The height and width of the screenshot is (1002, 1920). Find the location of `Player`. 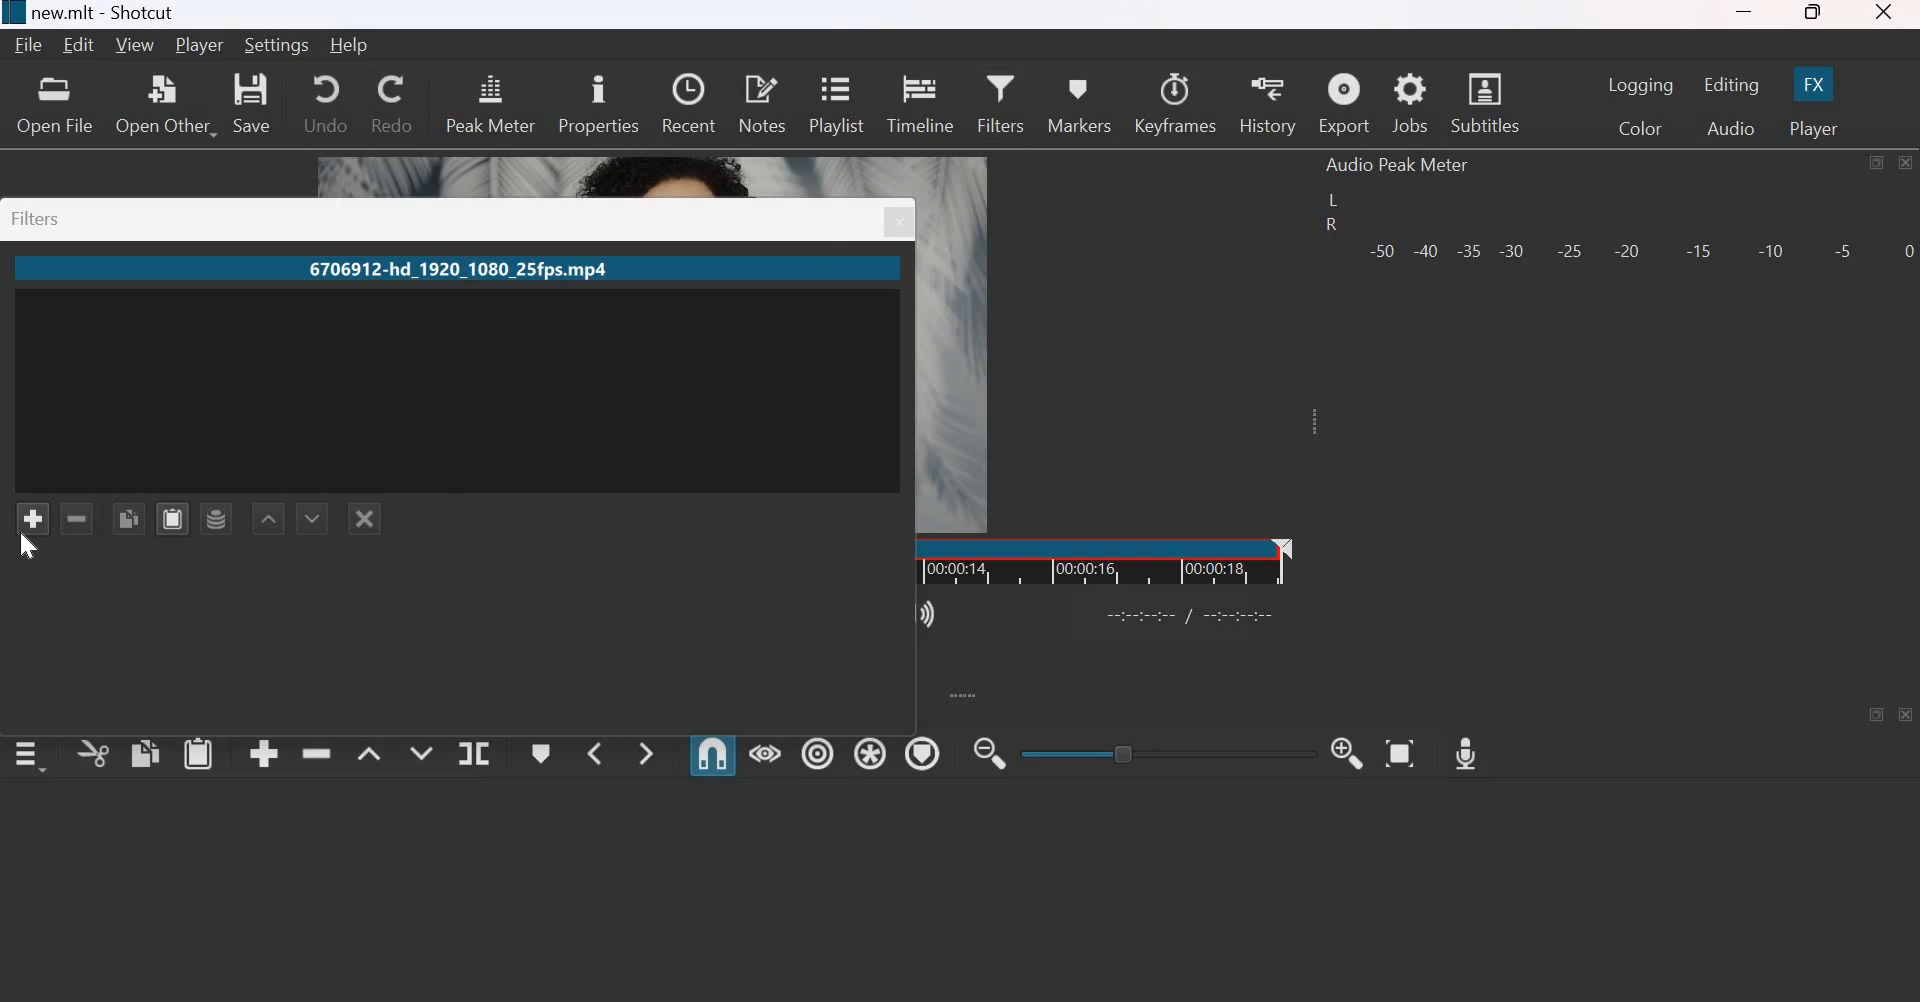

Player is located at coordinates (200, 46).